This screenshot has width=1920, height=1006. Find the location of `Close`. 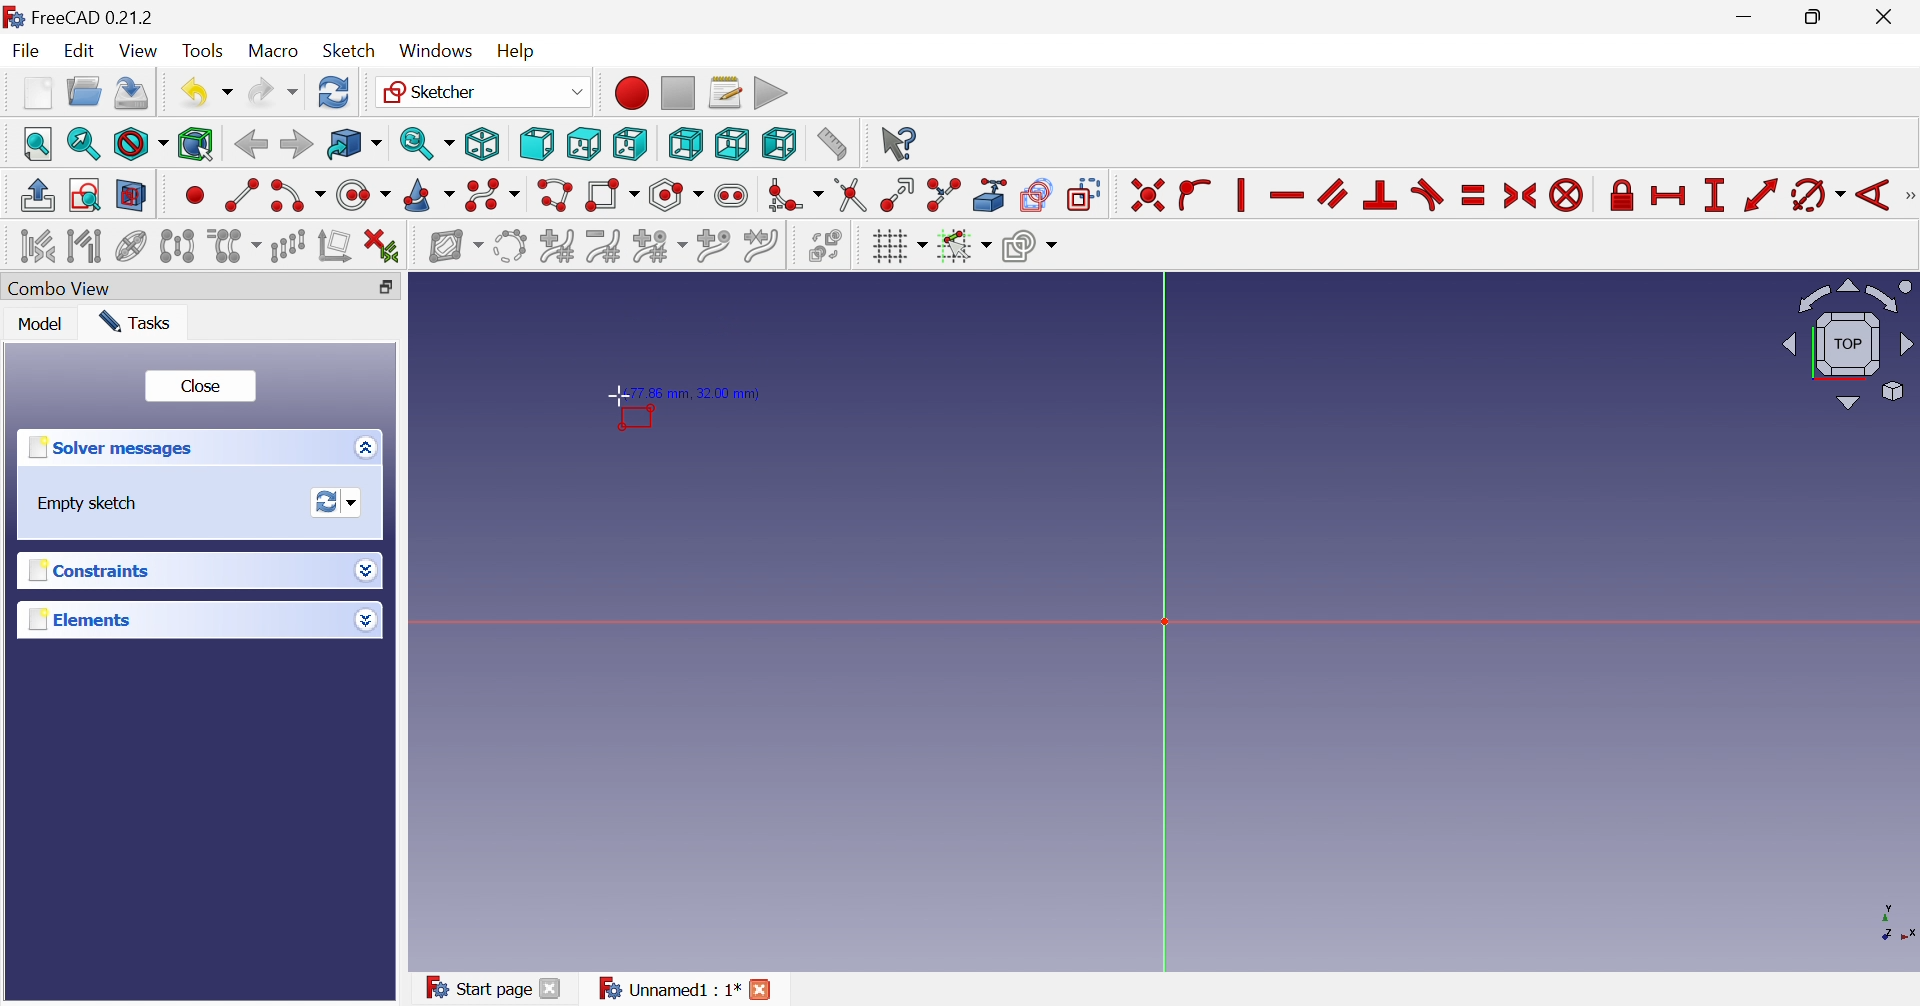

Close is located at coordinates (202, 389).